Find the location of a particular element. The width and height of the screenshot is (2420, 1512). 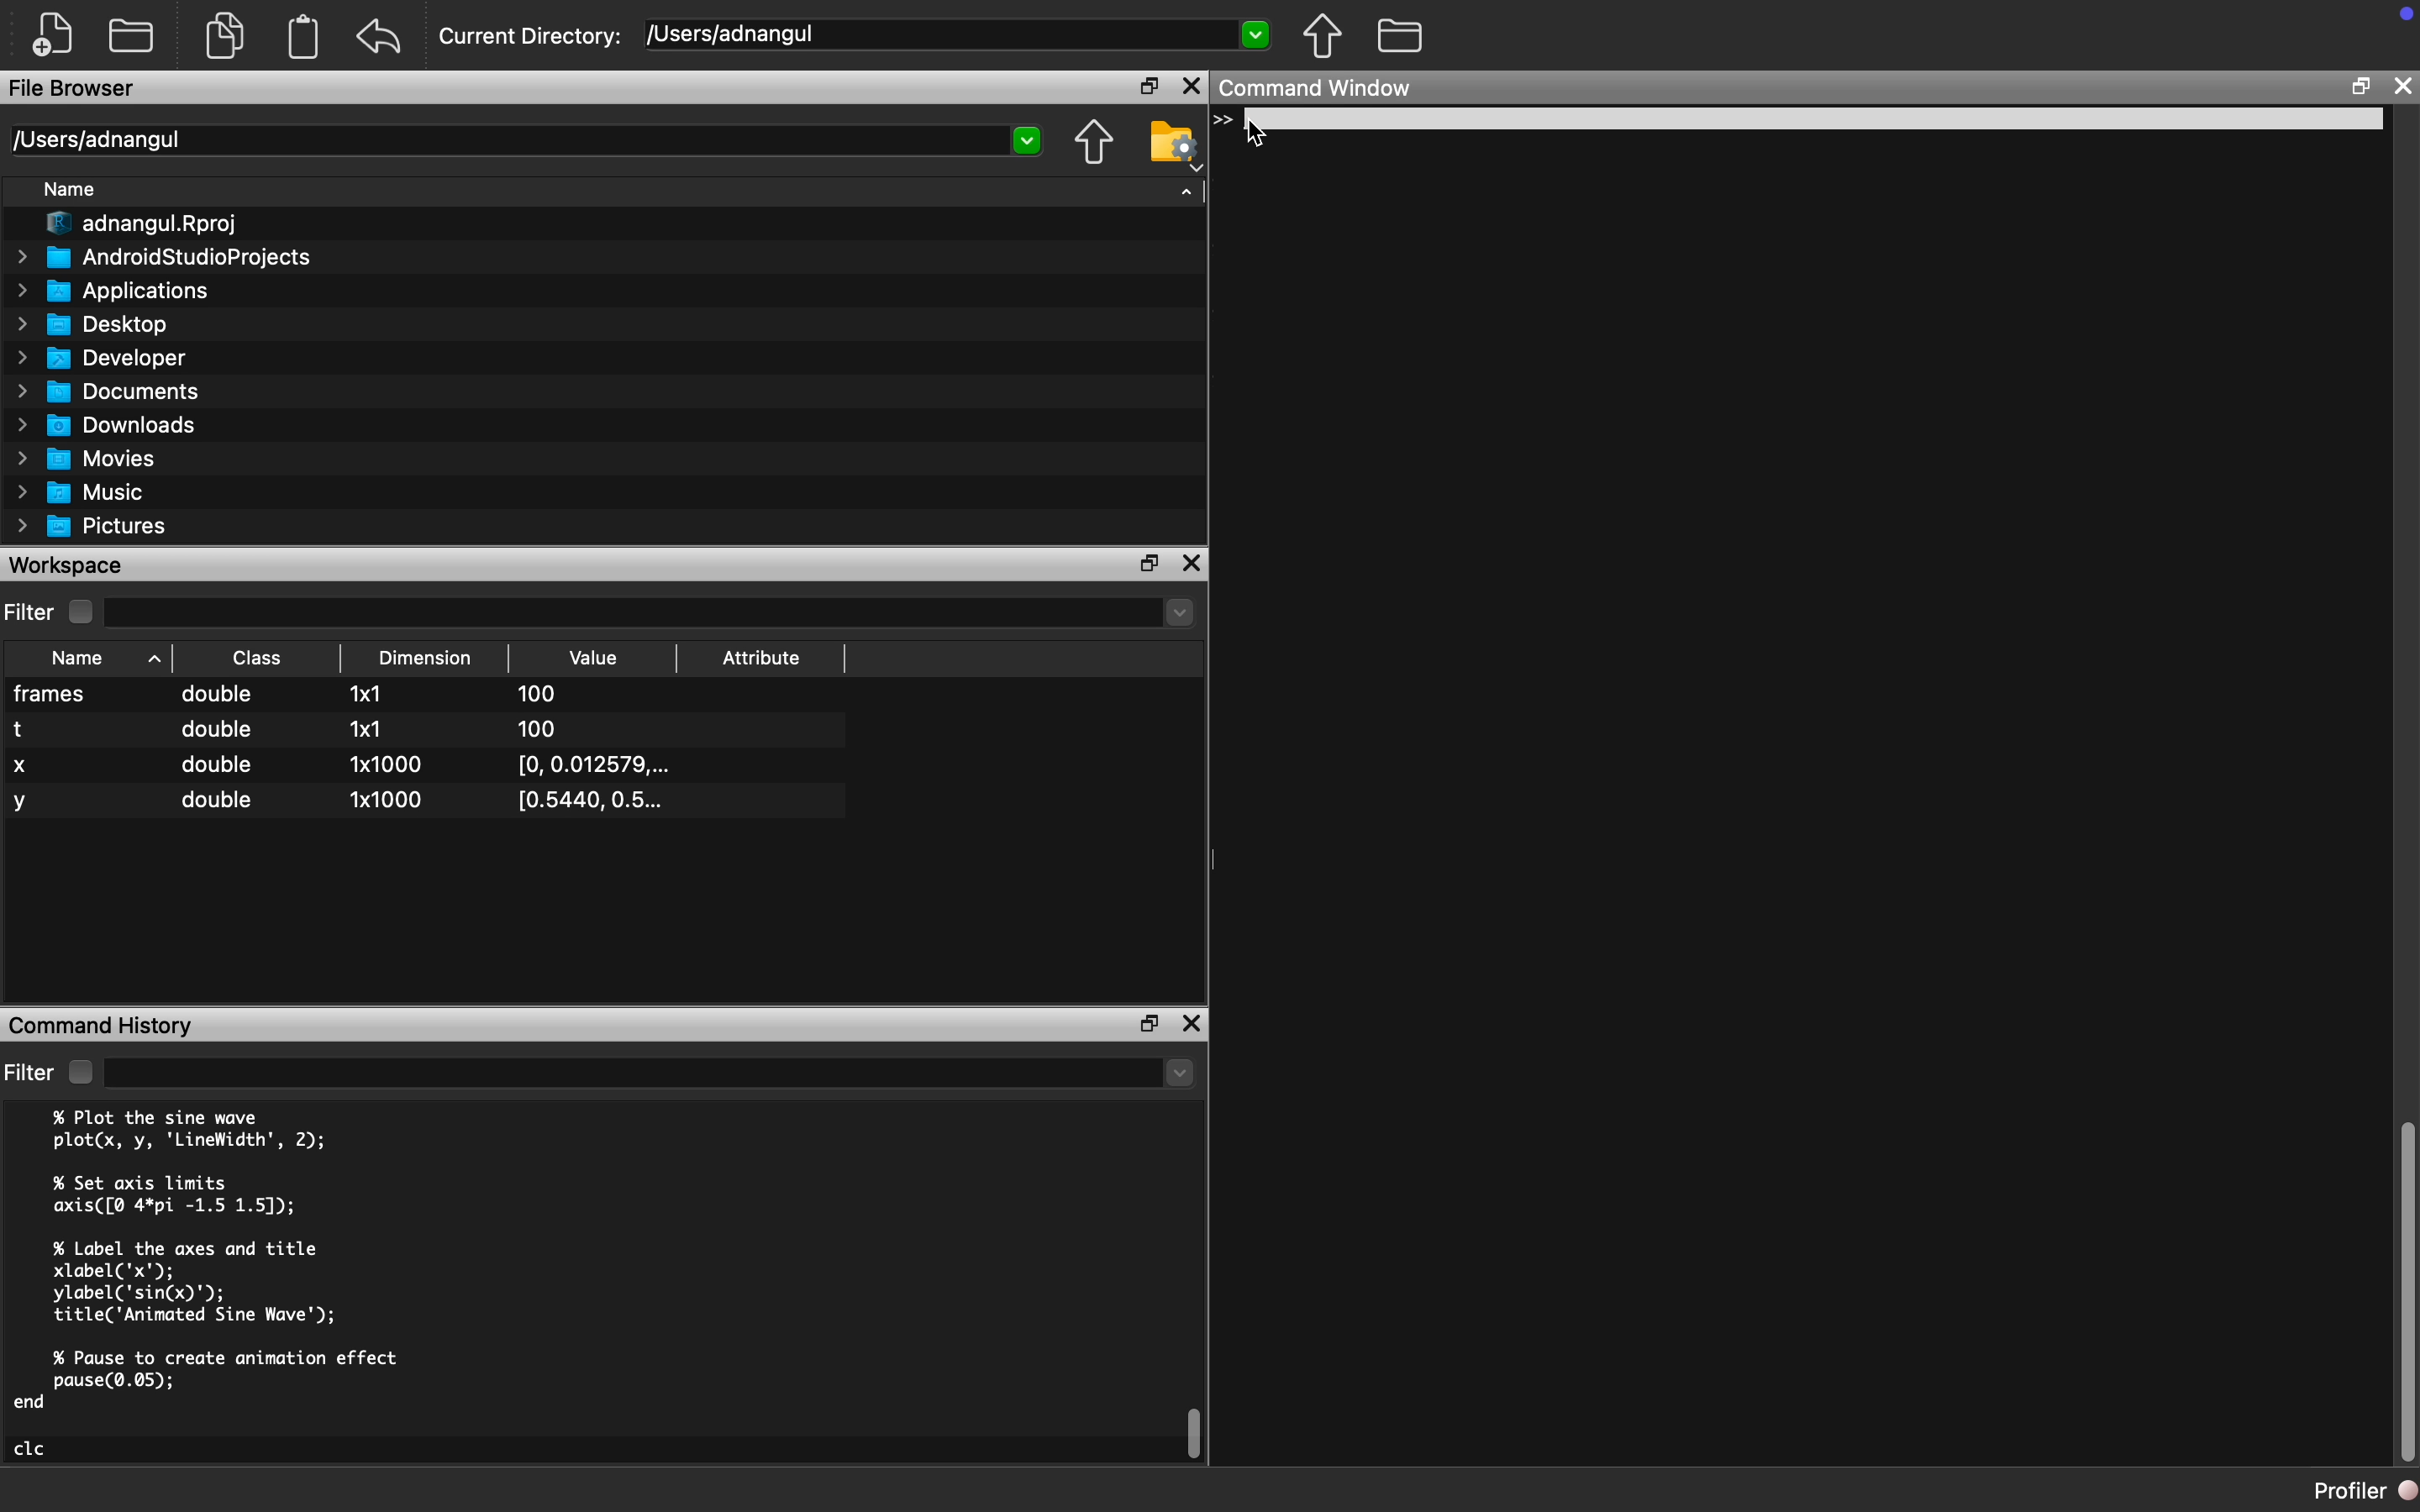

Restore Down is located at coordinates (1151, 1026).